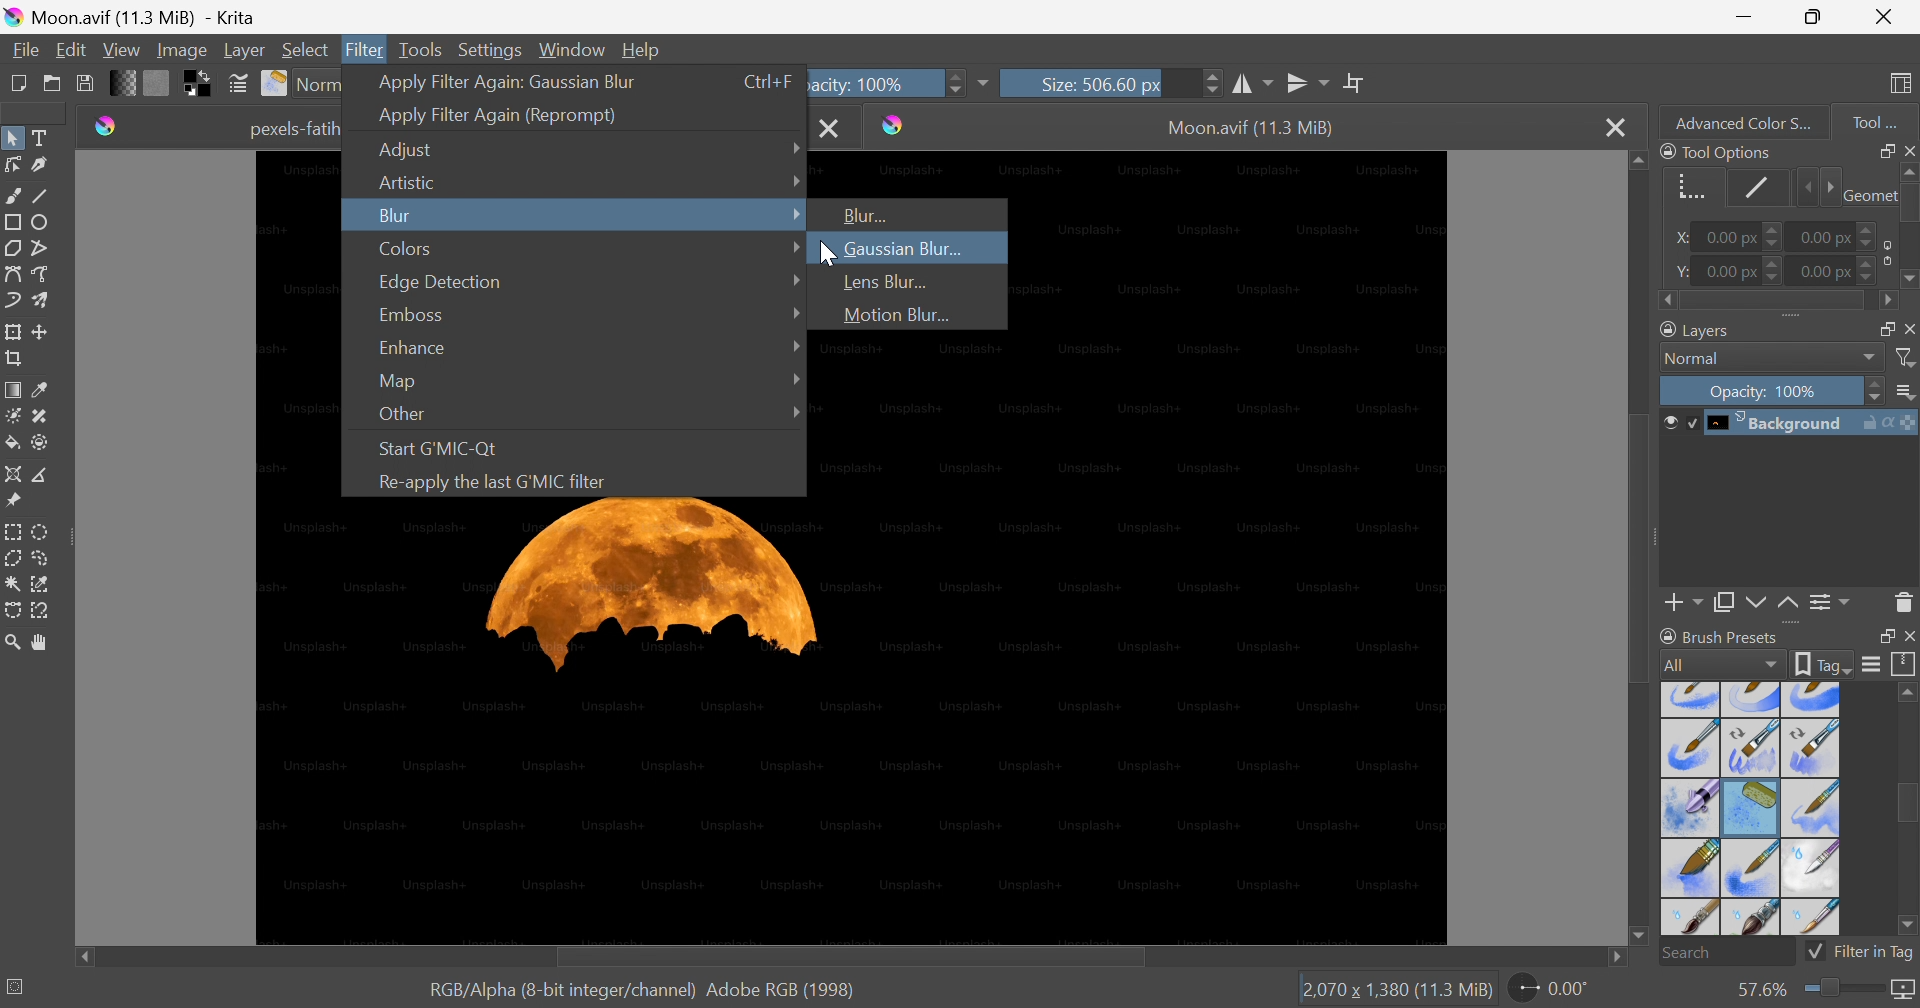 The image size is (1920, 1008). Describe the element at coordinates (43, 300) in the screenshot. I see `Multibrush tool` at that location.